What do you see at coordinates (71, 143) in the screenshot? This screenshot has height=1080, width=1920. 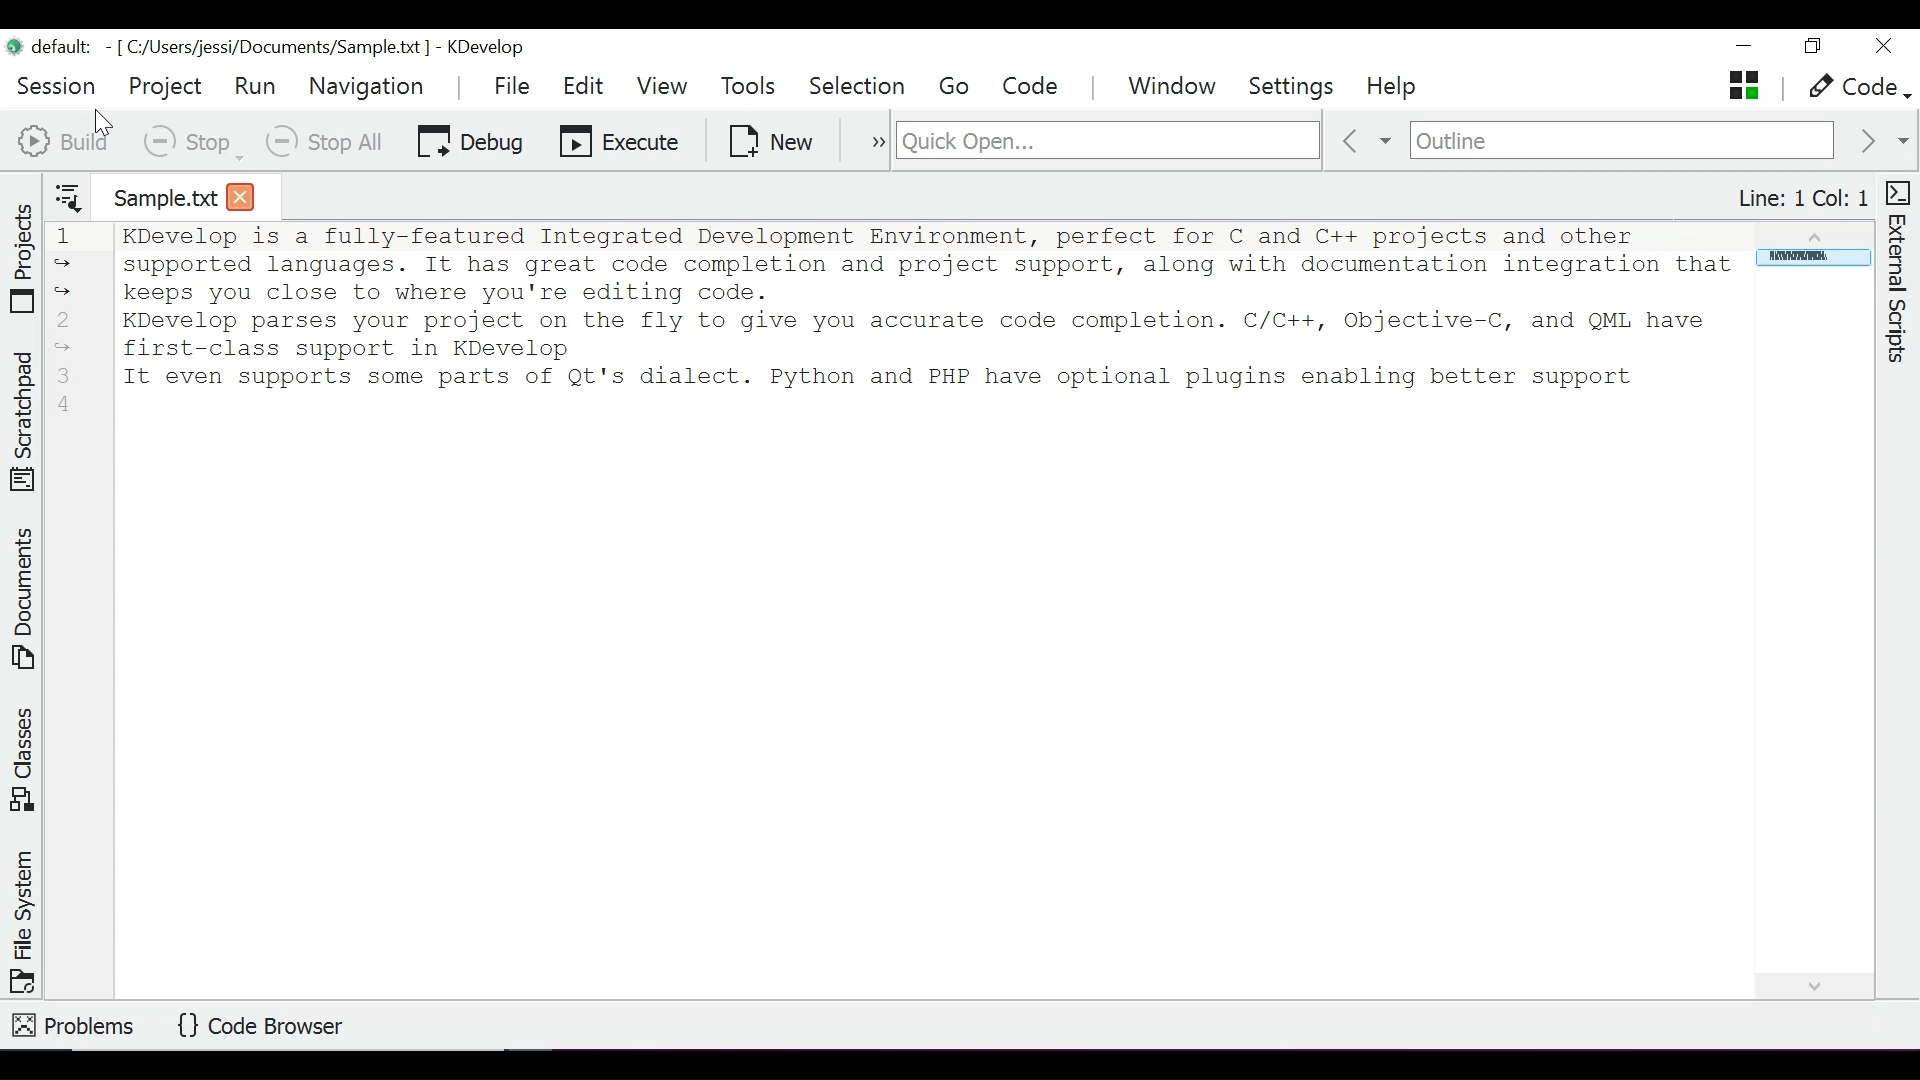 I see `Build` at bounding box center [71, 143].